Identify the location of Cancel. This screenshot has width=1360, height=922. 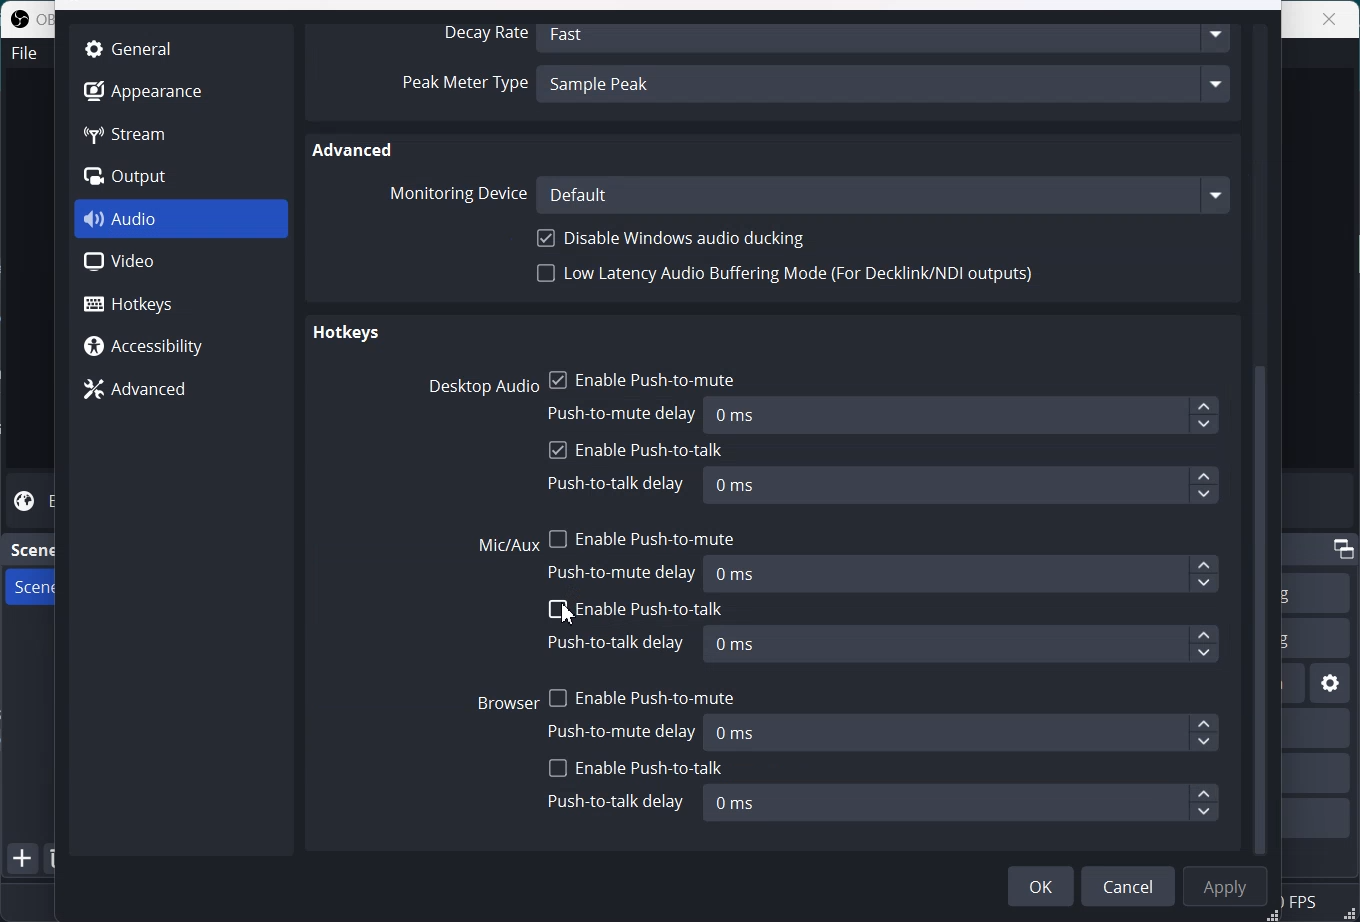
(1128, 886).